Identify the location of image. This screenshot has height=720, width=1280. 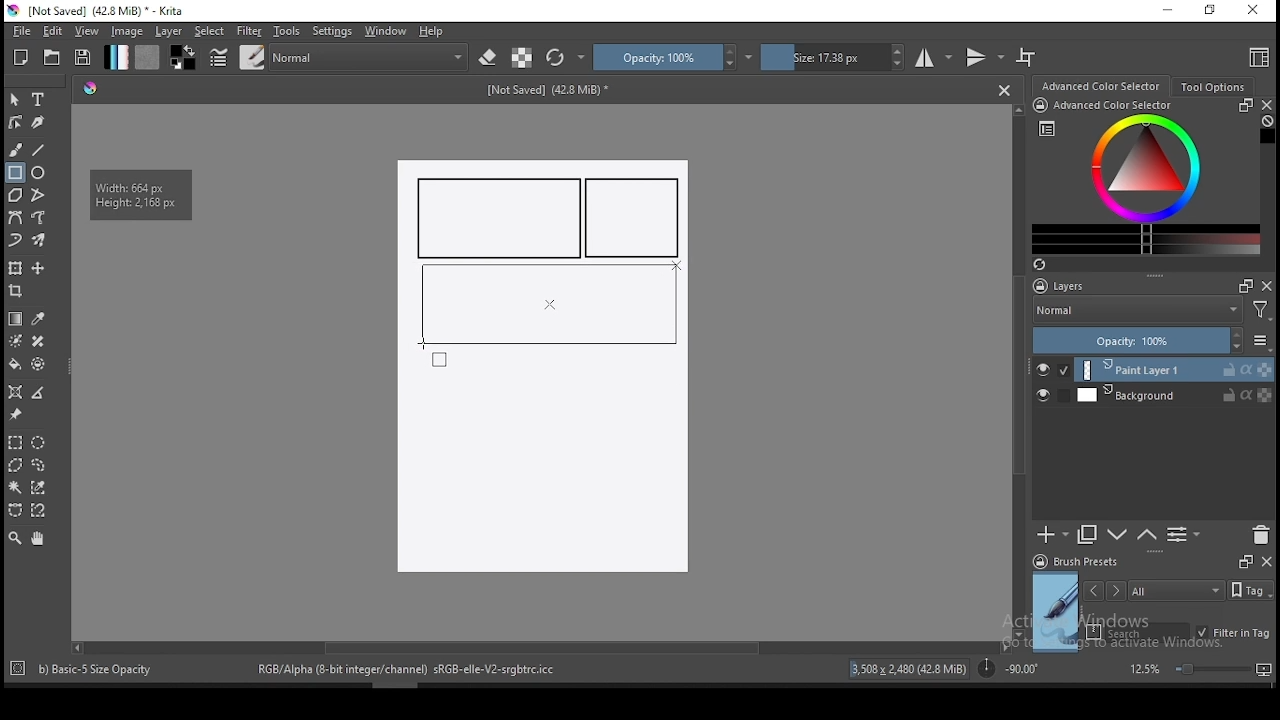
(126, 31).